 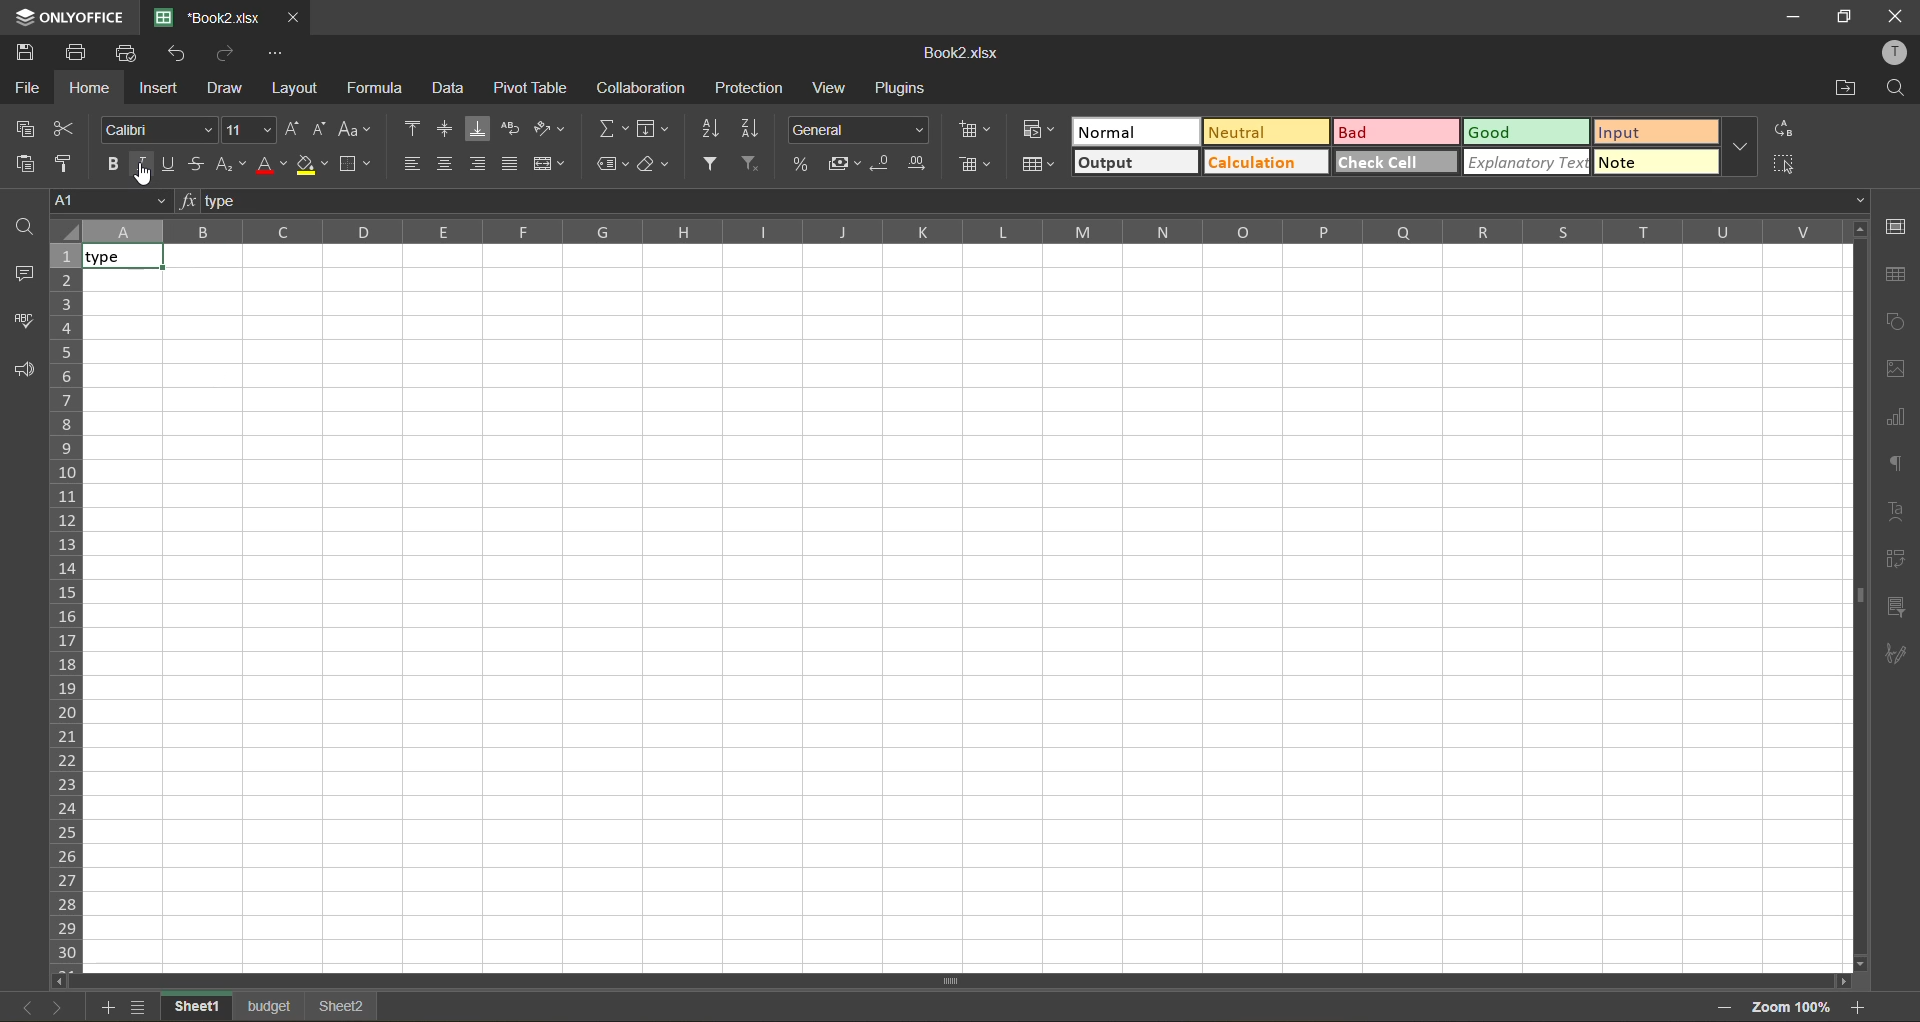 What do you see at coordinates (1397, 132) in the screenshot?
I see `bad` at bounding box center [1397, 132].